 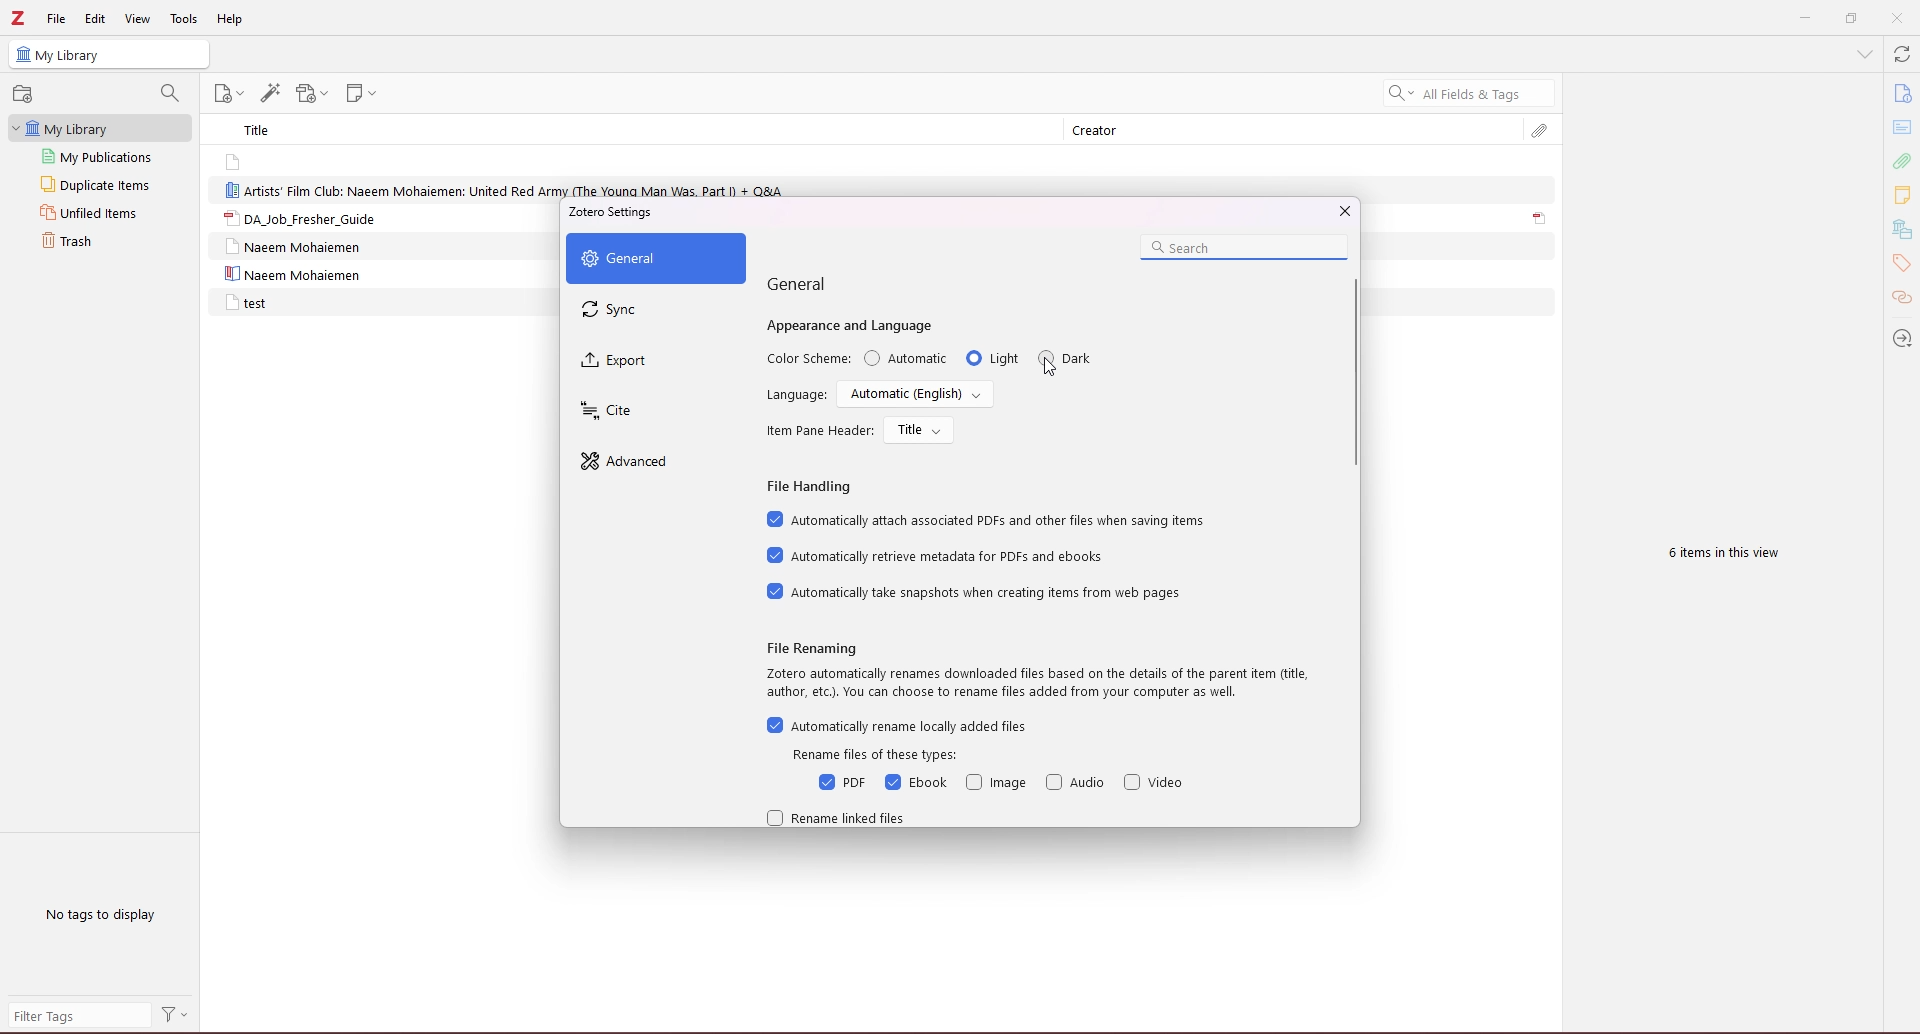 I want to click on note, so click(x=289, y=161).